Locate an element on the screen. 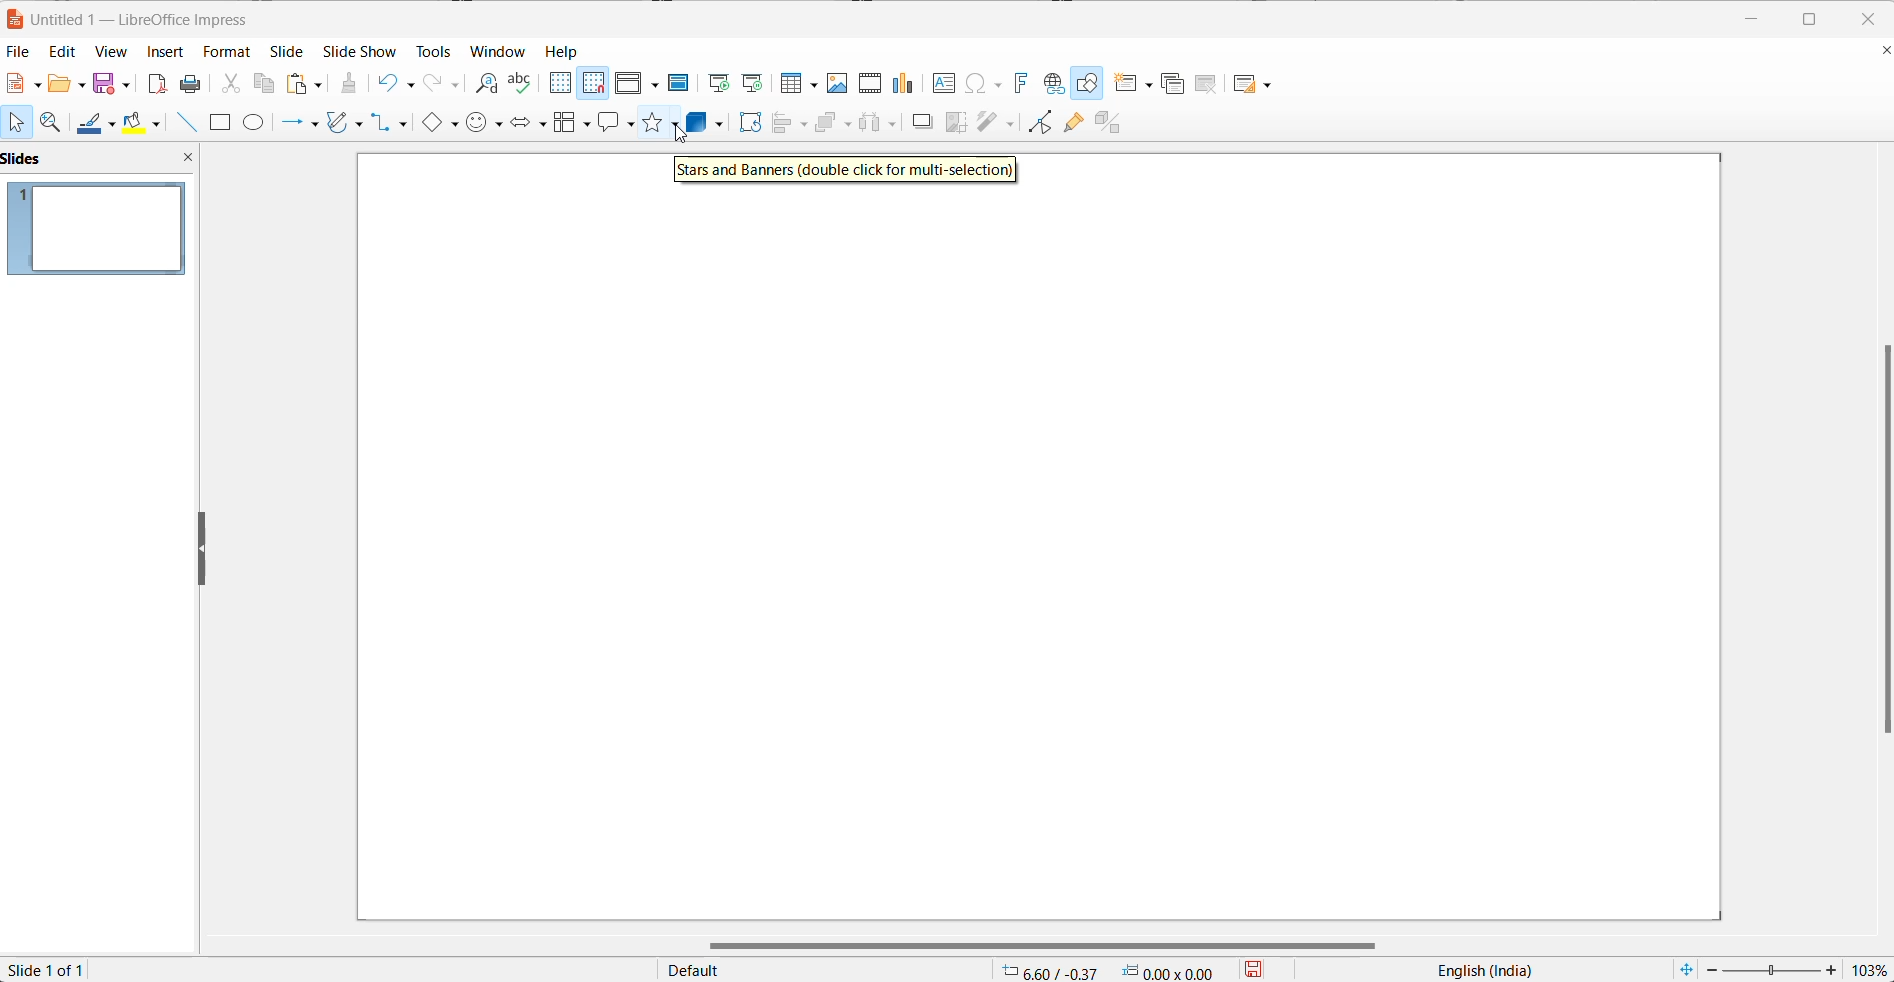  insert hyperlink is located at coordinates (1053, 83).